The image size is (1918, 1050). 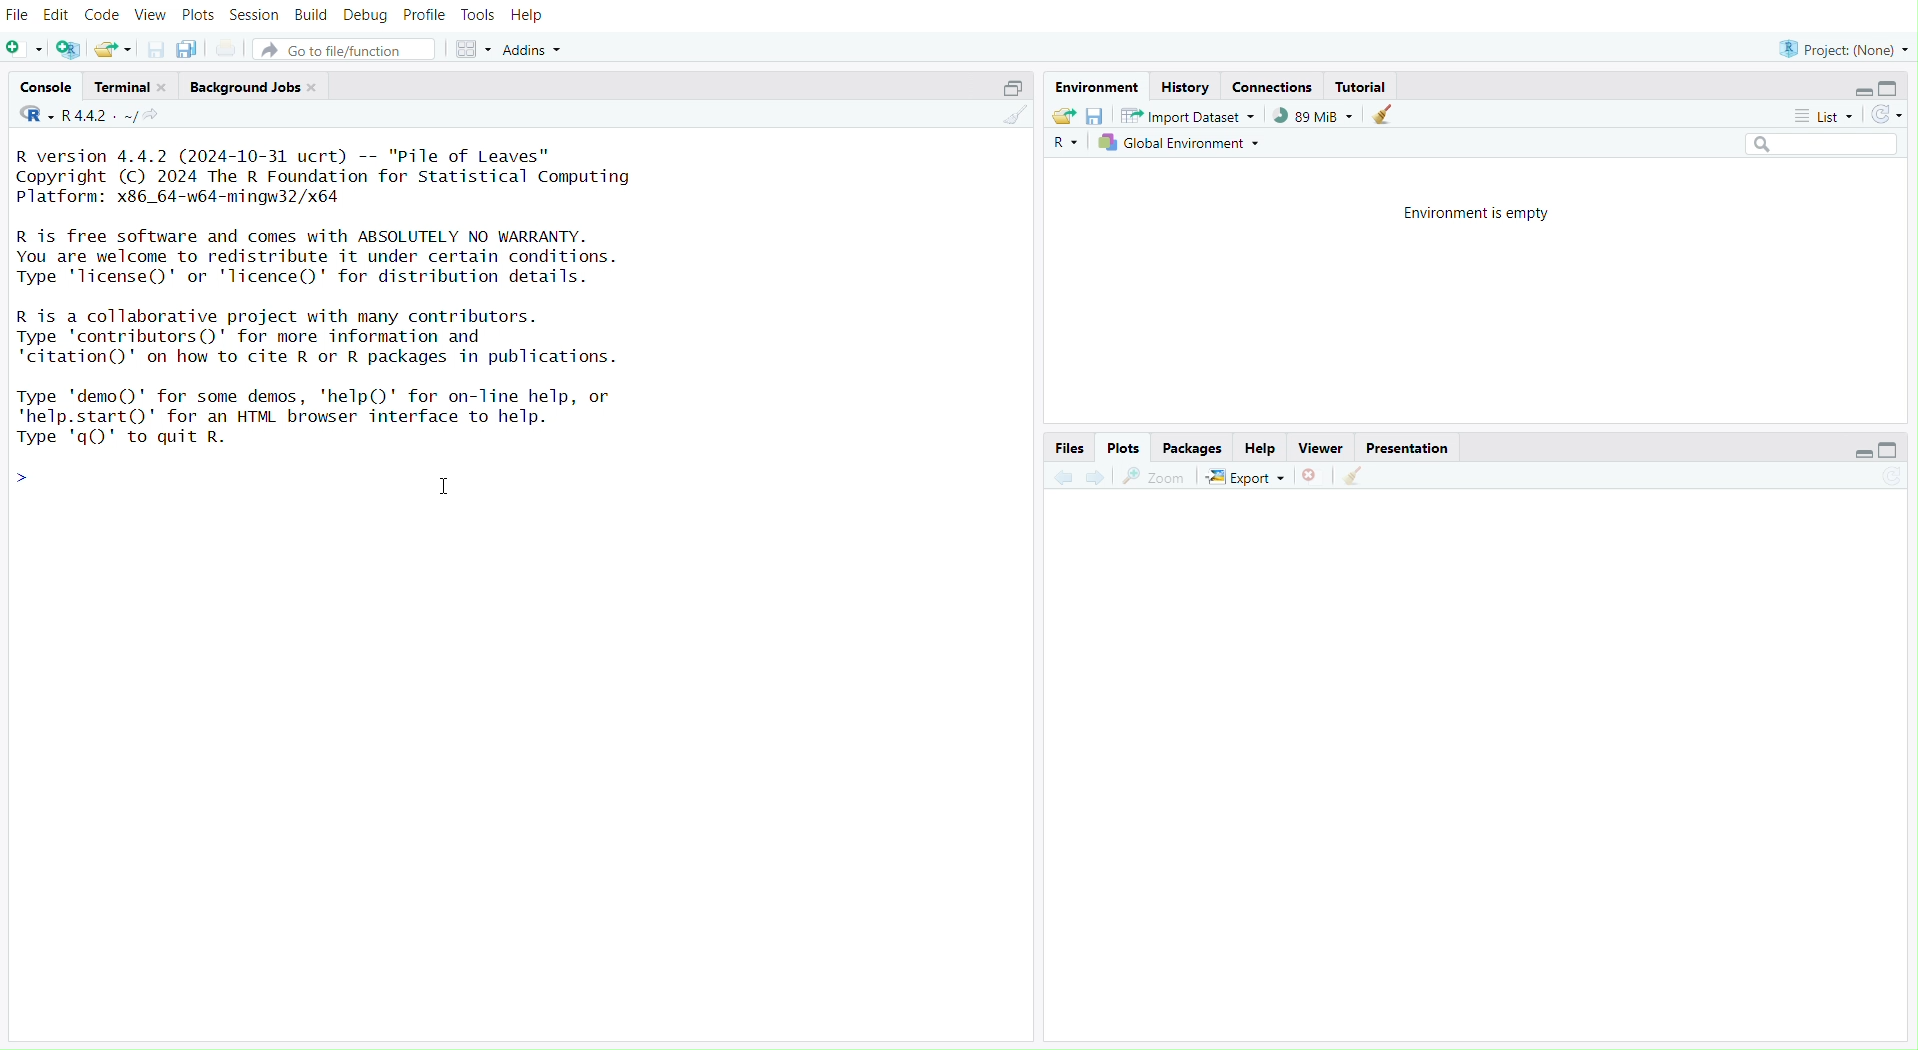 What do you see at coordinates (1316, 475) in the screenshot?
I see `Close` at bounding box center [1316, 475].